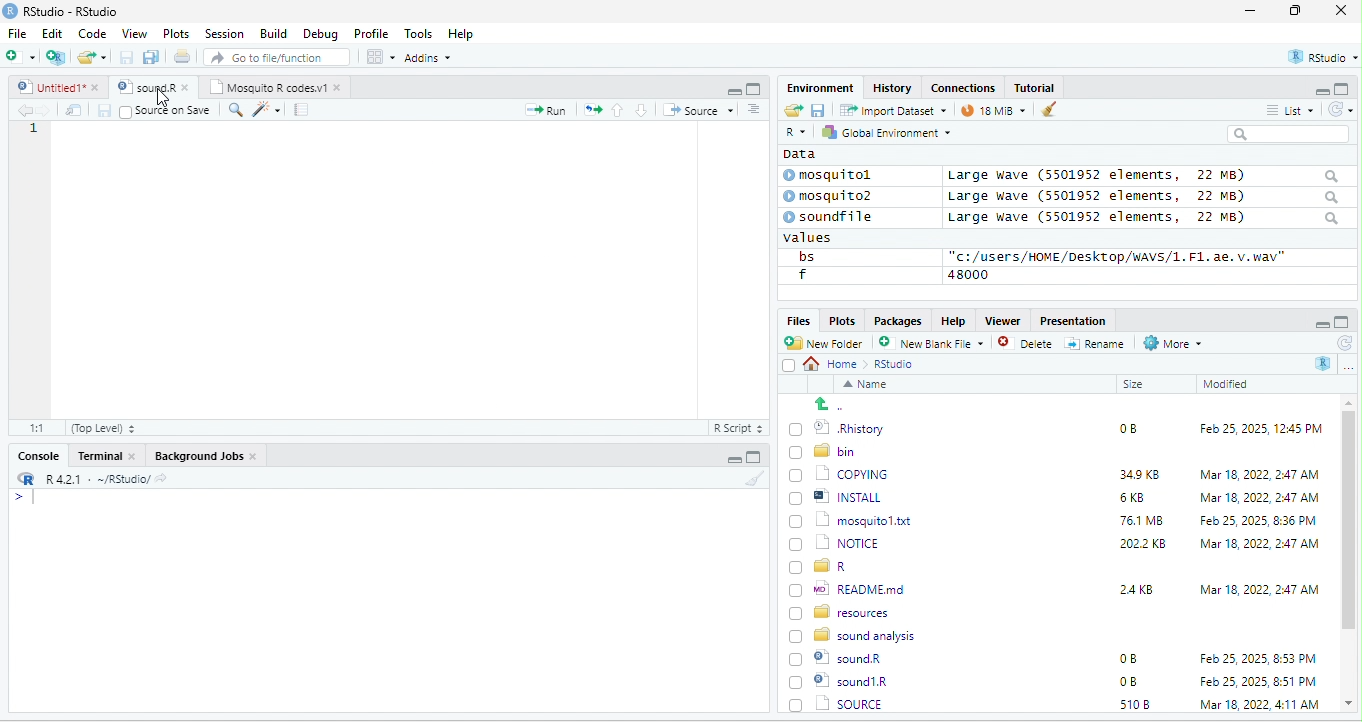  Describe the element at coordinates (842, 320) in the screenshot. I see `Plots` at that location.